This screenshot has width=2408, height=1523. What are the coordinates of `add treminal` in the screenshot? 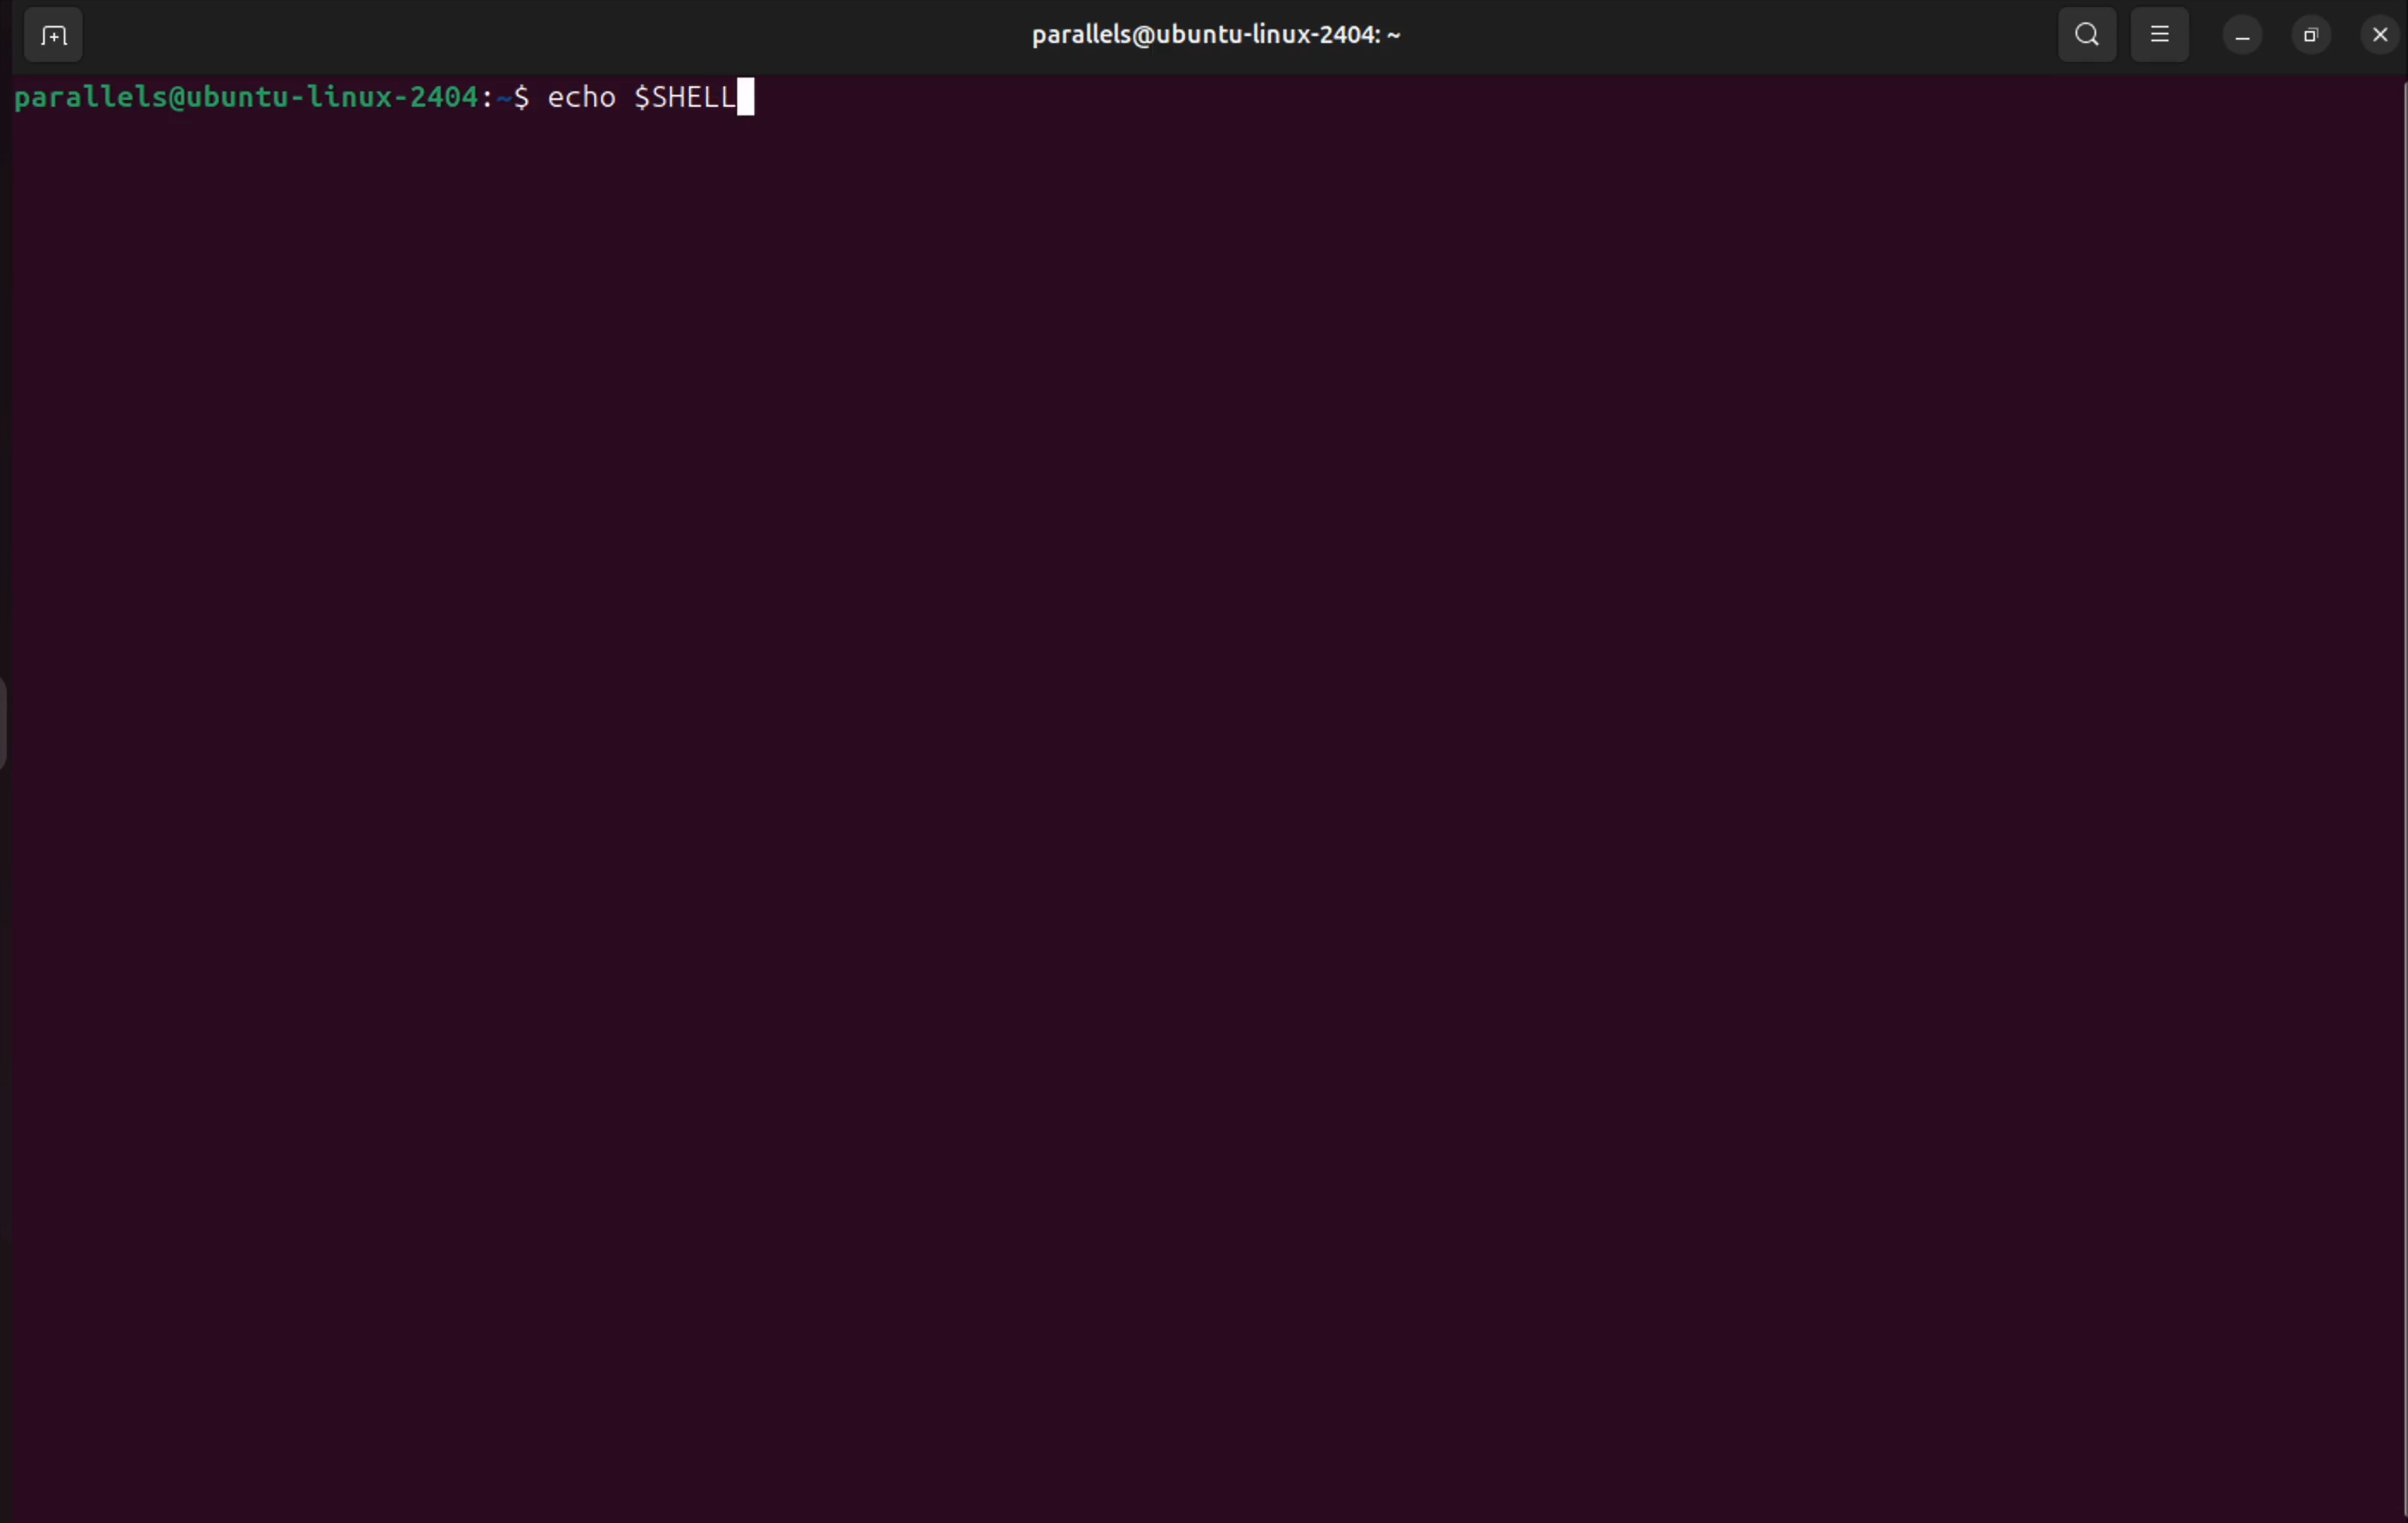 It's located at (52, 38).